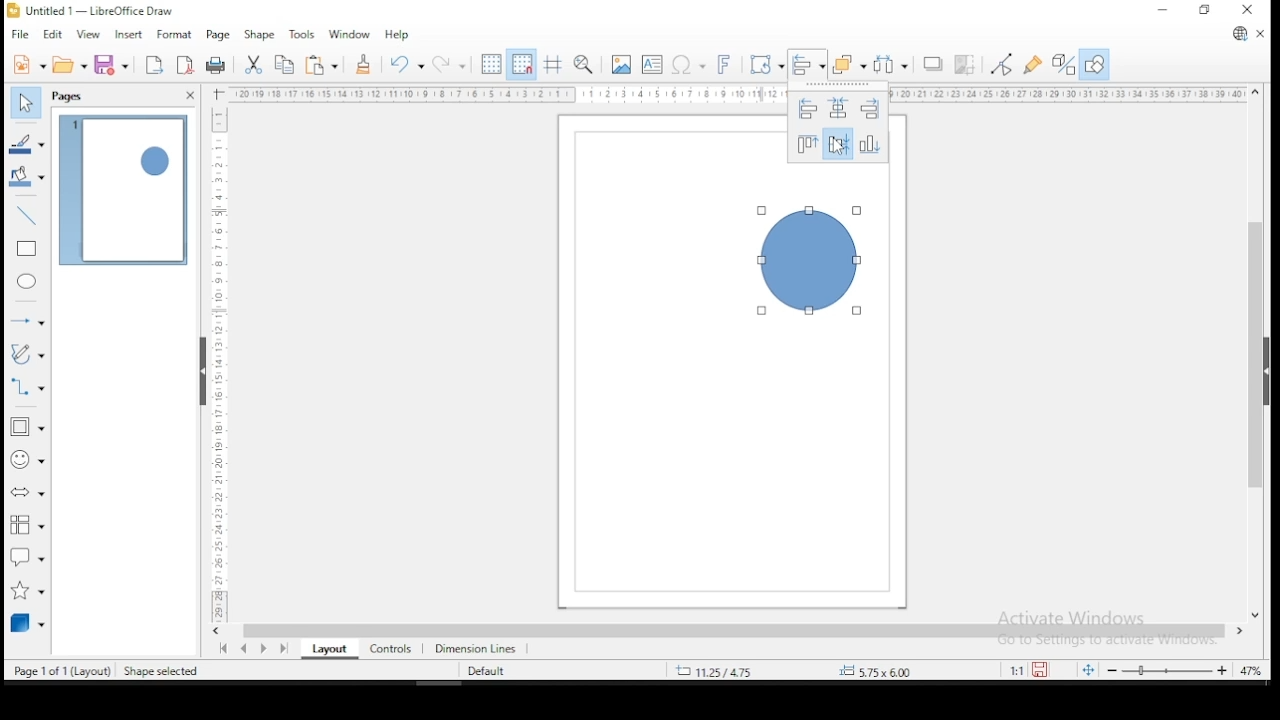 This screenshot has width=1280, height=720. Describe the element at coordinates (738, 94) in the screenshot. I see `horizontal scale` at that location.